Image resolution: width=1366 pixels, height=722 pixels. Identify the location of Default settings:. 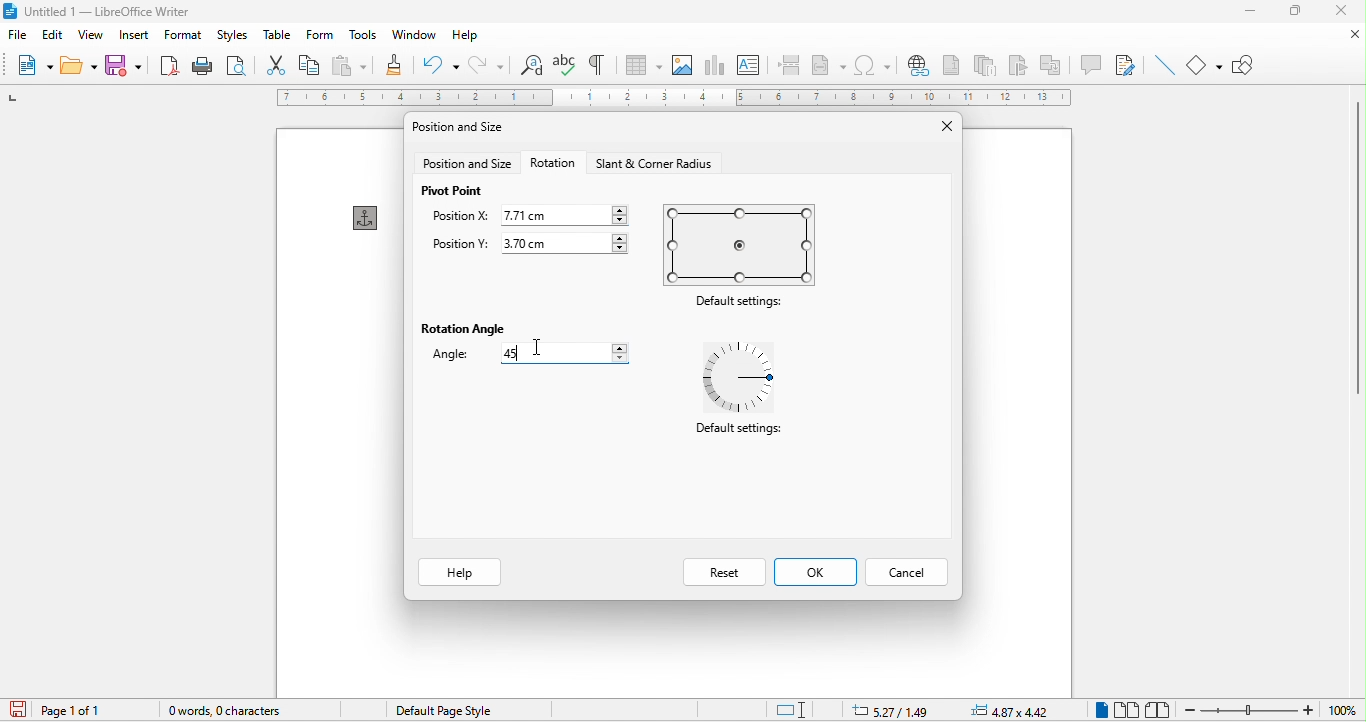
(743, 435).